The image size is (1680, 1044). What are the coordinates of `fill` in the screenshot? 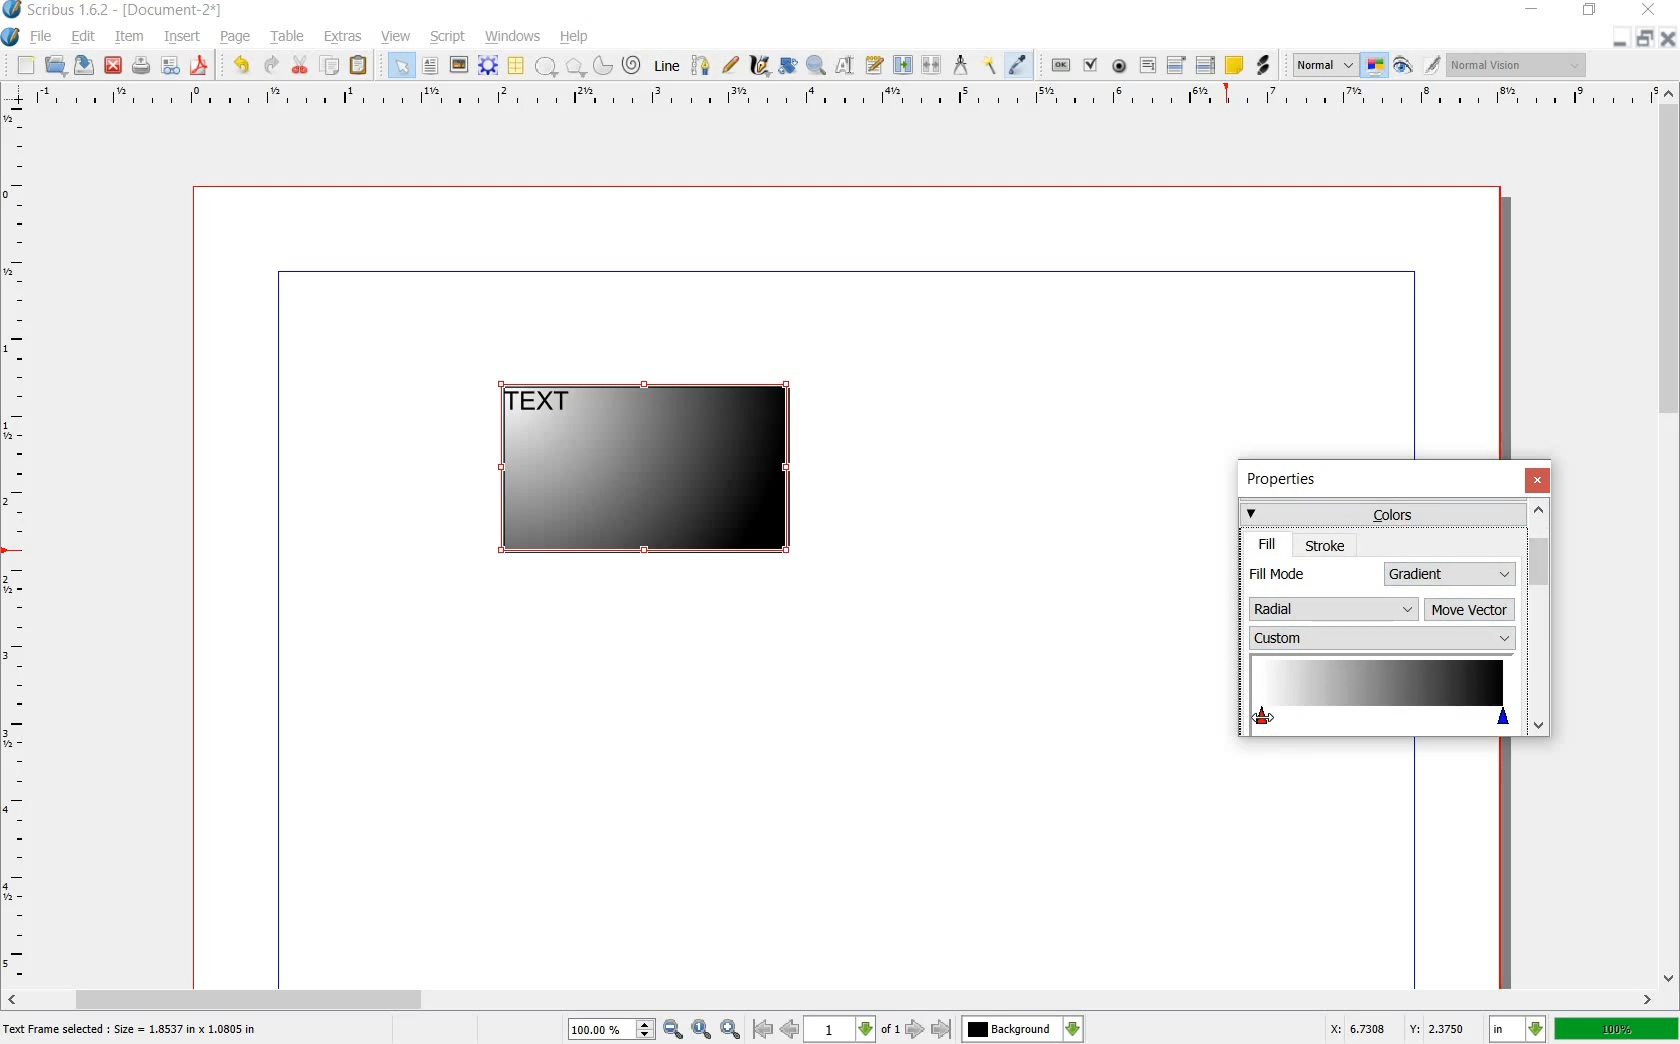 It's located at (1268, 544).